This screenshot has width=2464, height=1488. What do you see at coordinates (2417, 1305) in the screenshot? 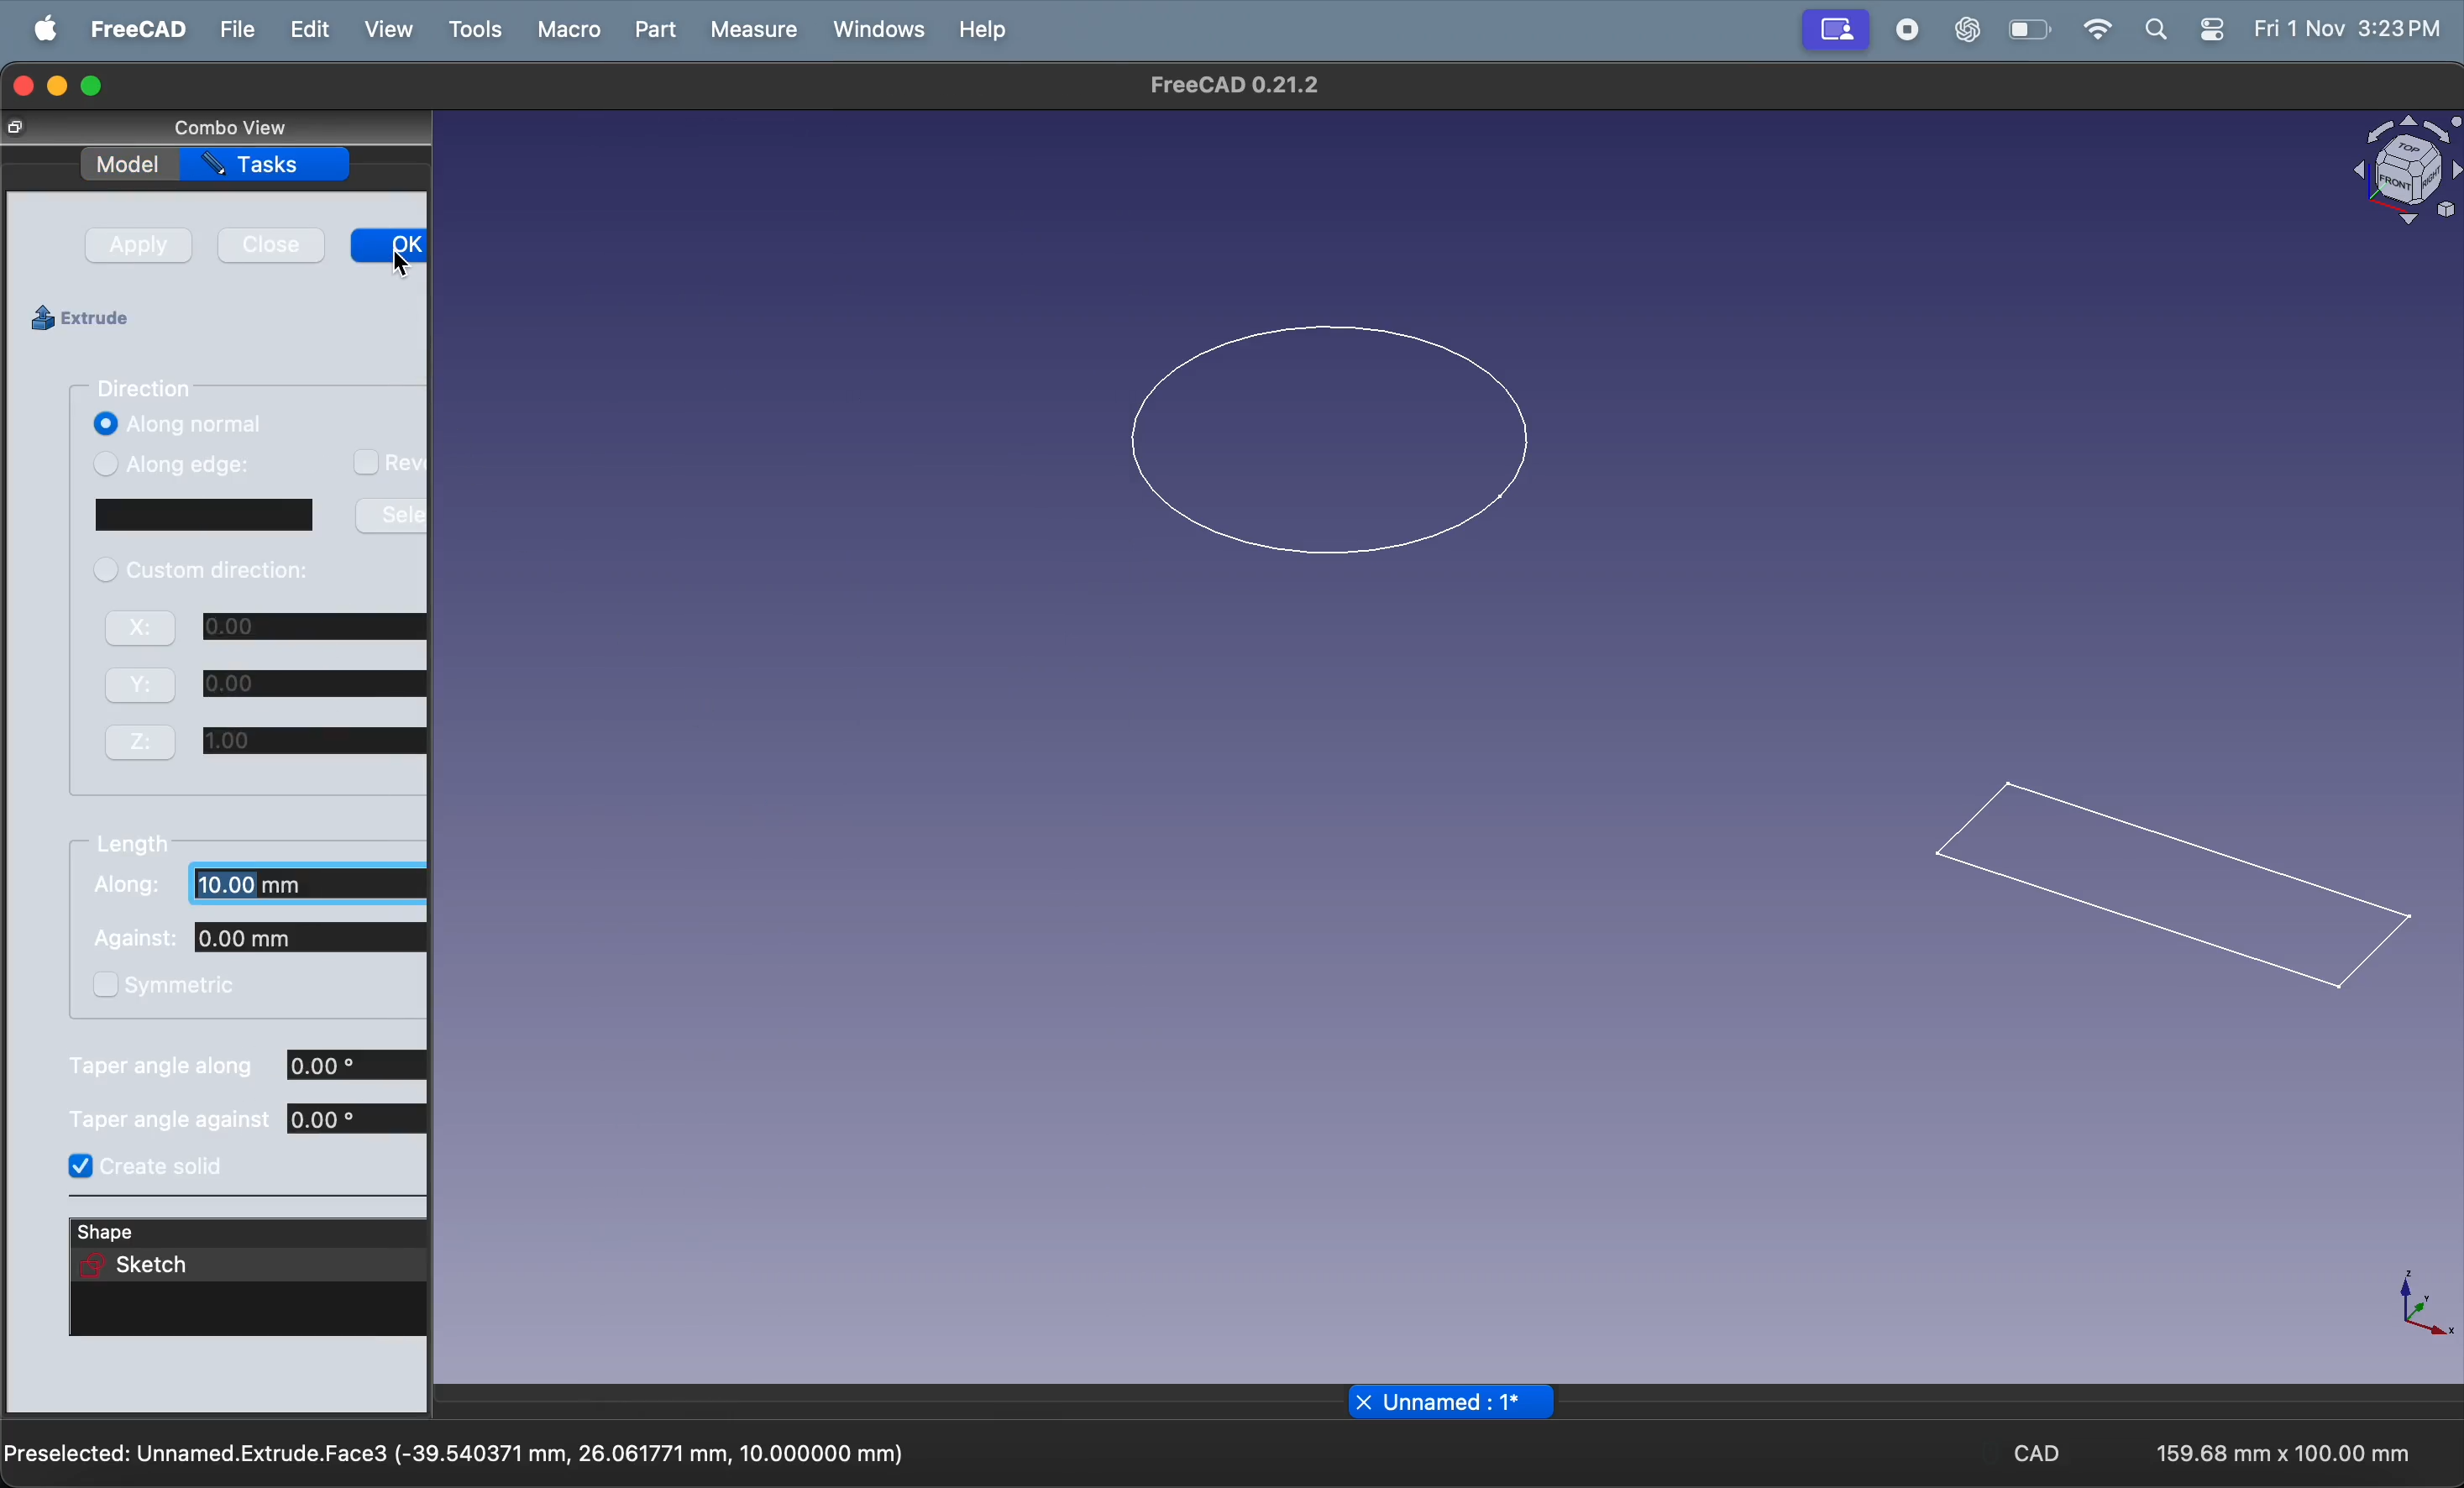
I see `axis` at bounding box center [2417, 1305].